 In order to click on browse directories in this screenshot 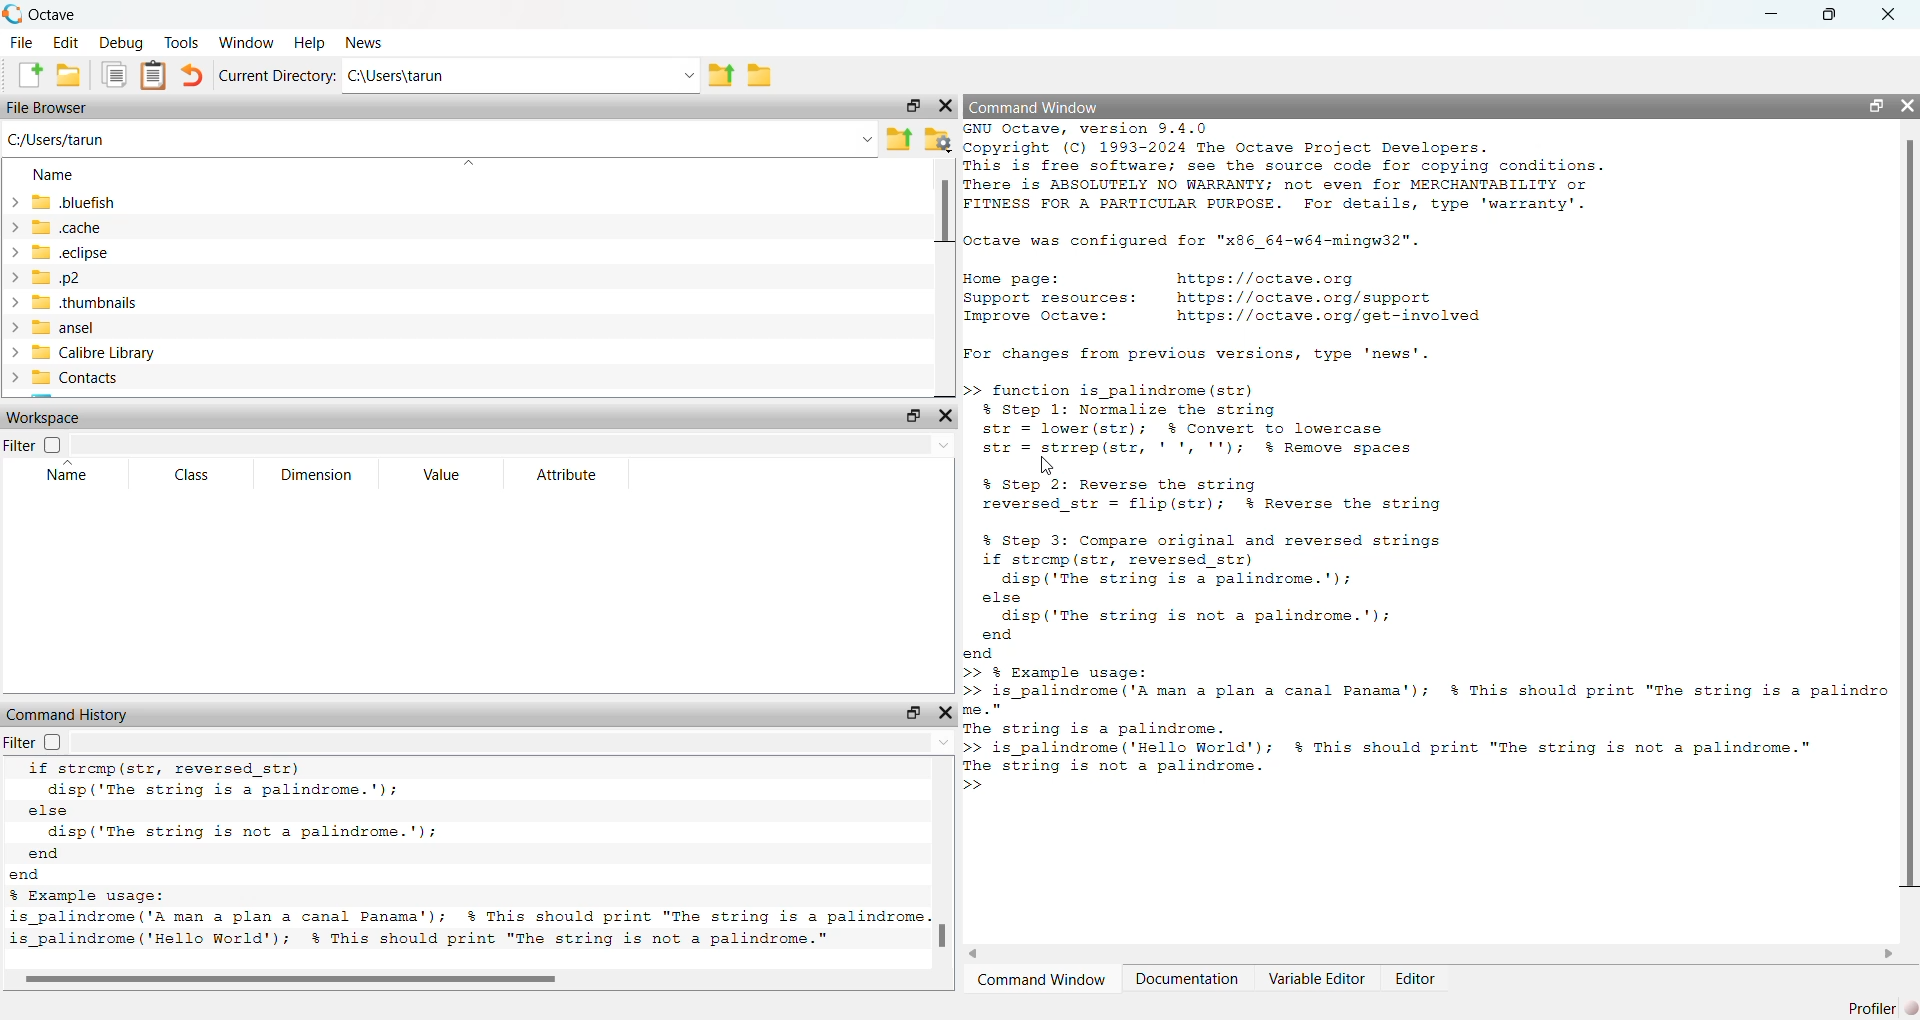, I will do `click(760, 76)`.